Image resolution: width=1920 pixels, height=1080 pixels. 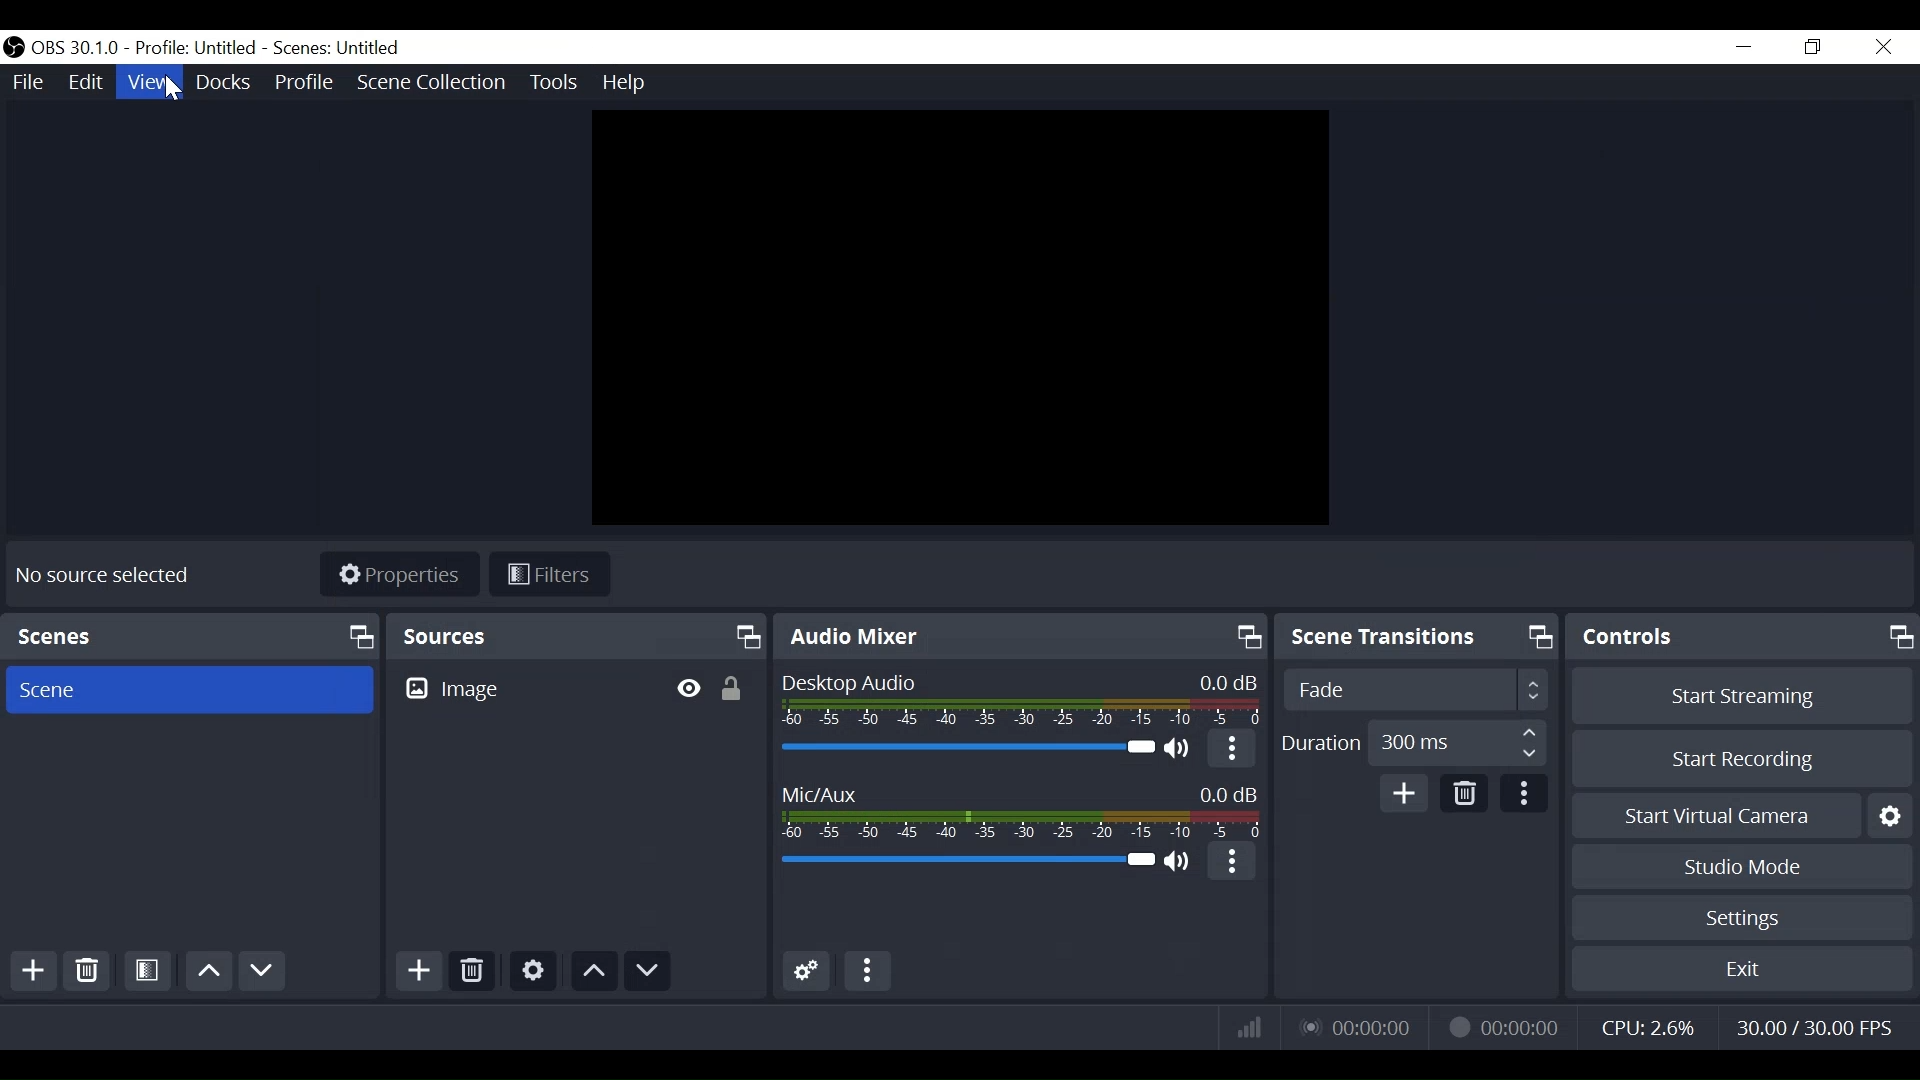 What do you see at coordinates (79, 49) in the screenshot?
I see `OBS Version` at bounding box center [79, 49].